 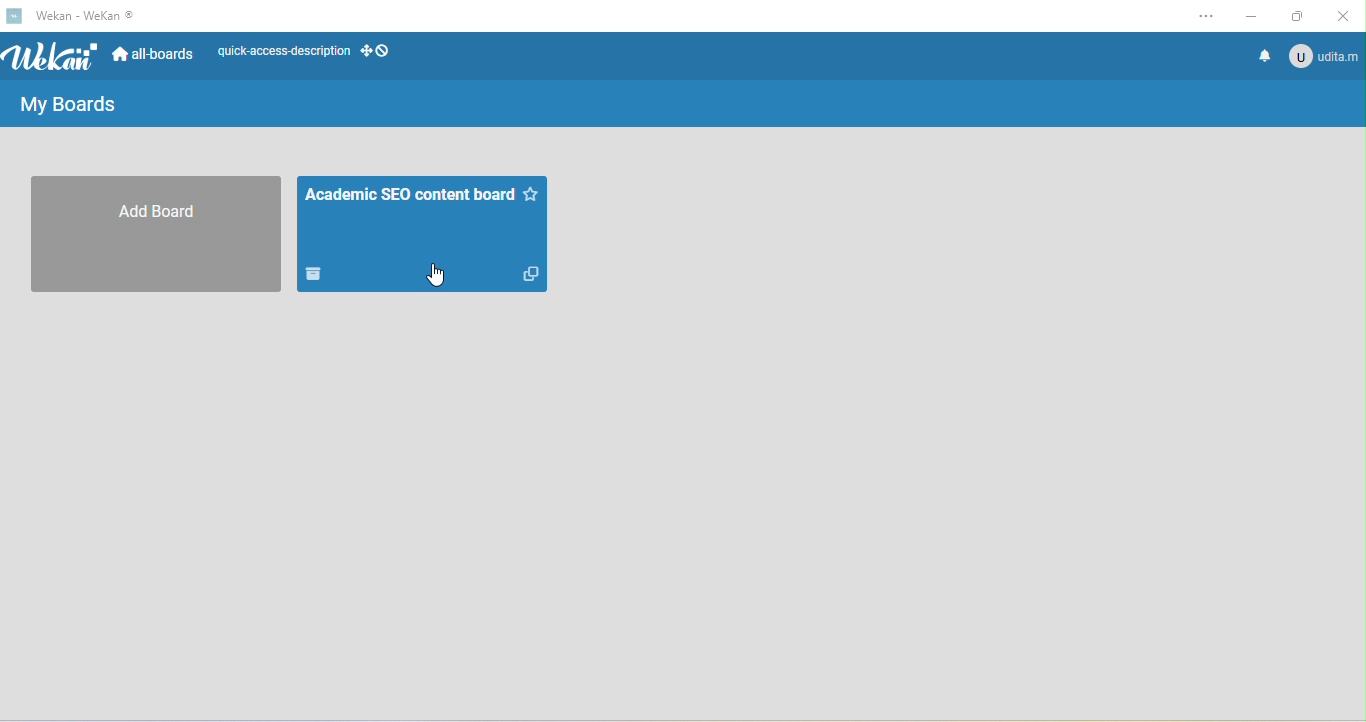 I want to click on account, so click(x=1322, y=55).